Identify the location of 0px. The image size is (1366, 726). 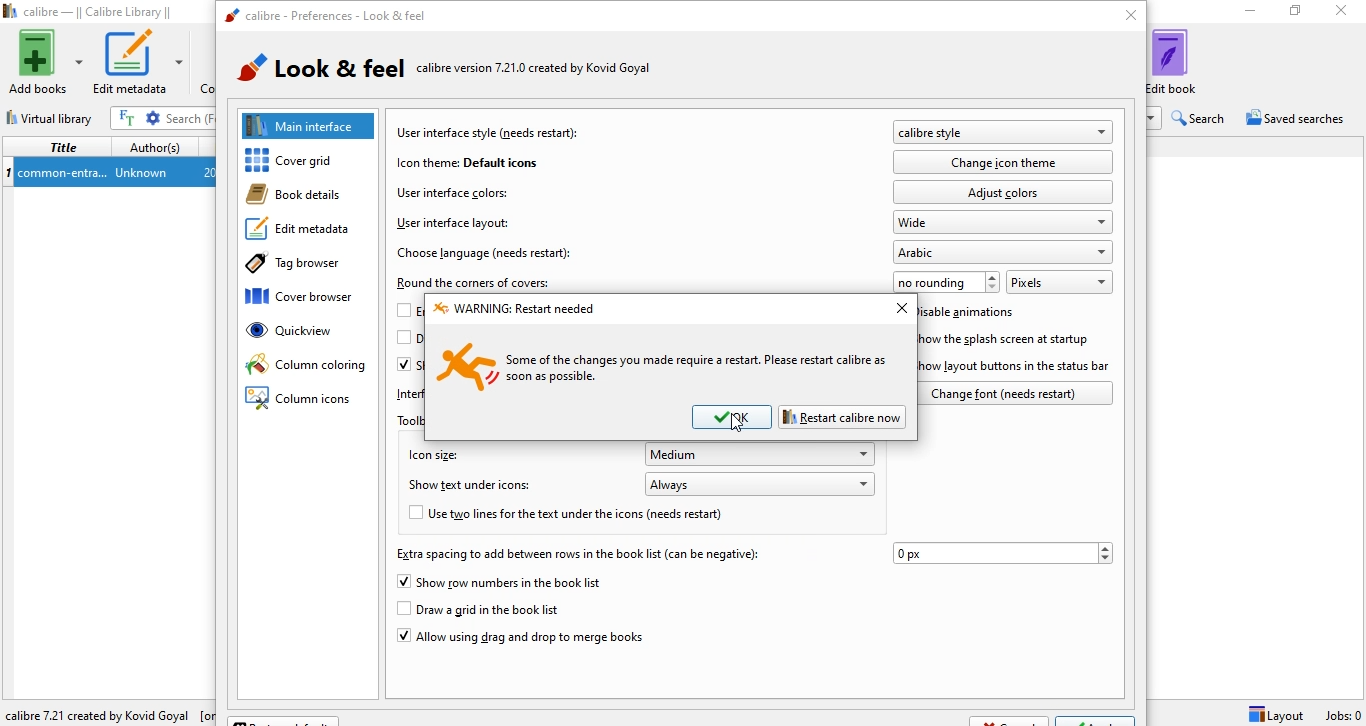
(1003, 553).